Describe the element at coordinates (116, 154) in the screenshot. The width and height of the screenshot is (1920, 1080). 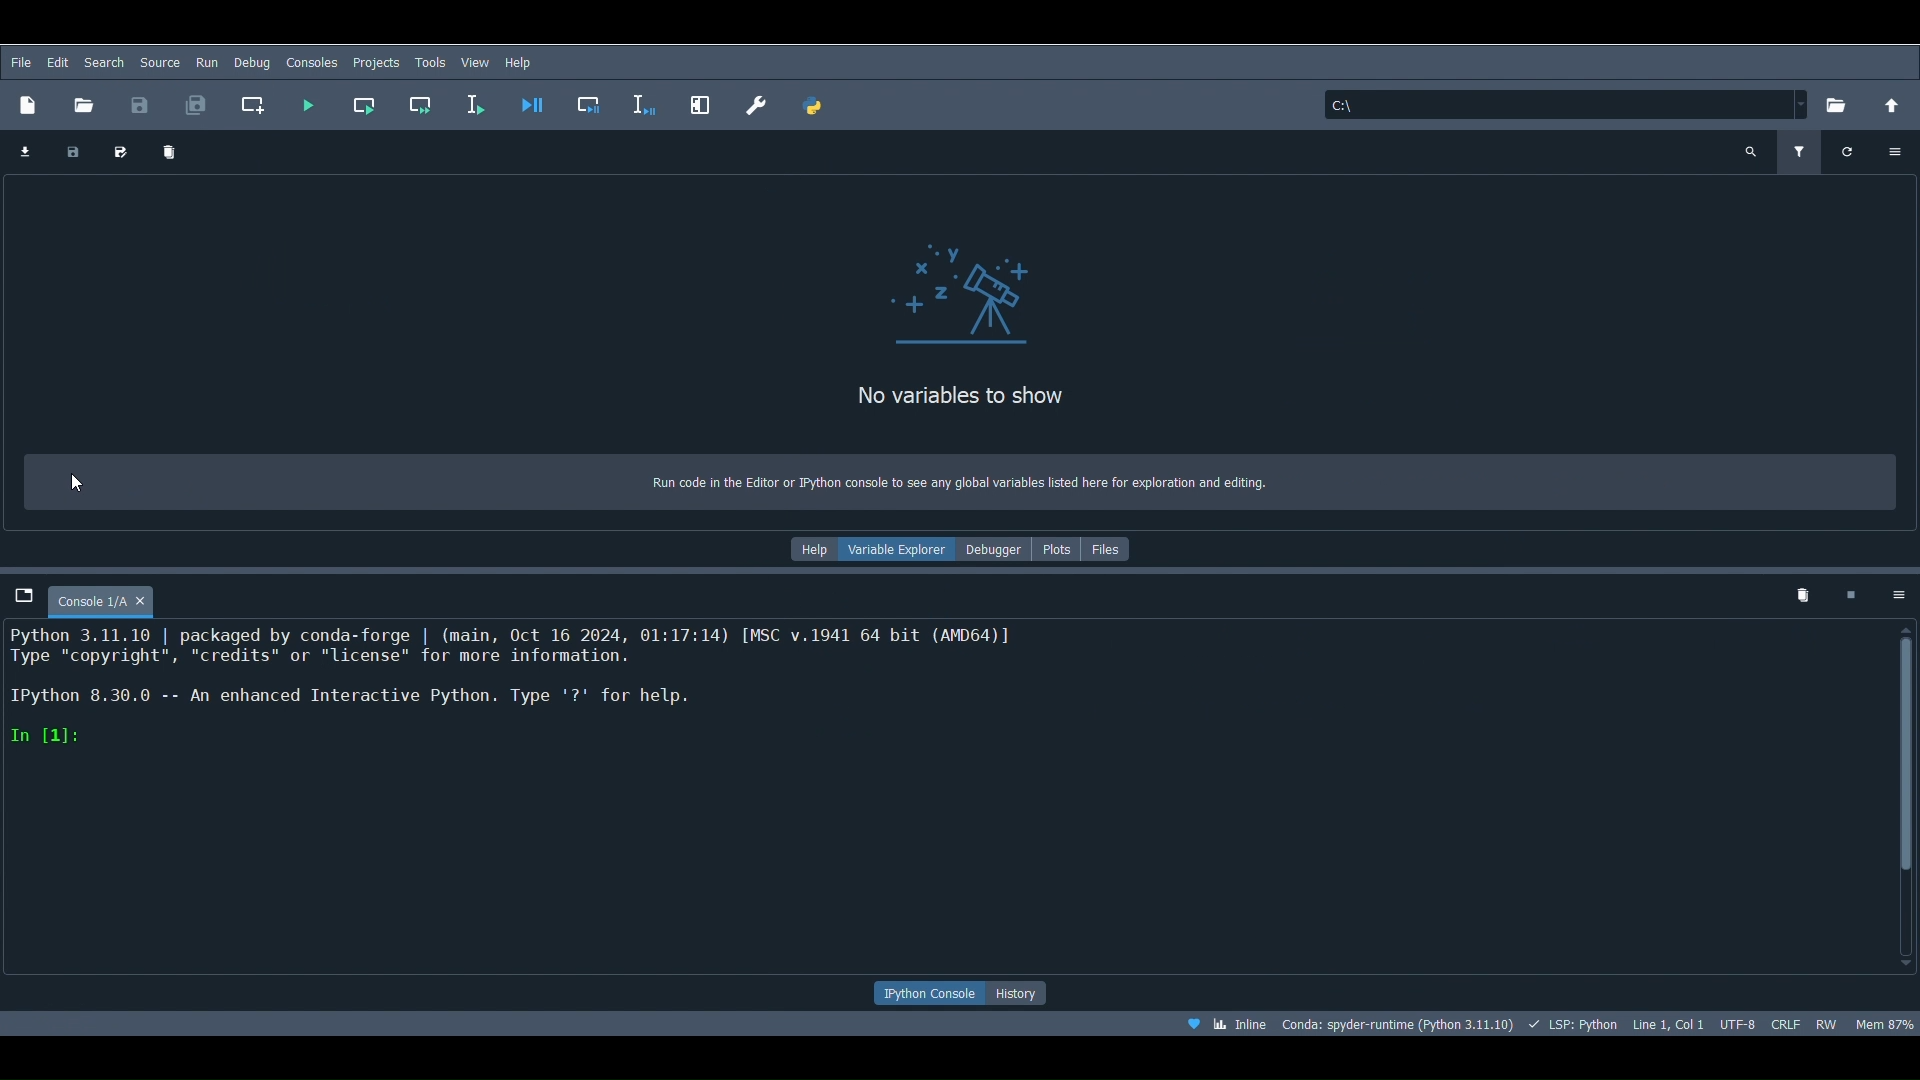
I see `Save data as` at that location.